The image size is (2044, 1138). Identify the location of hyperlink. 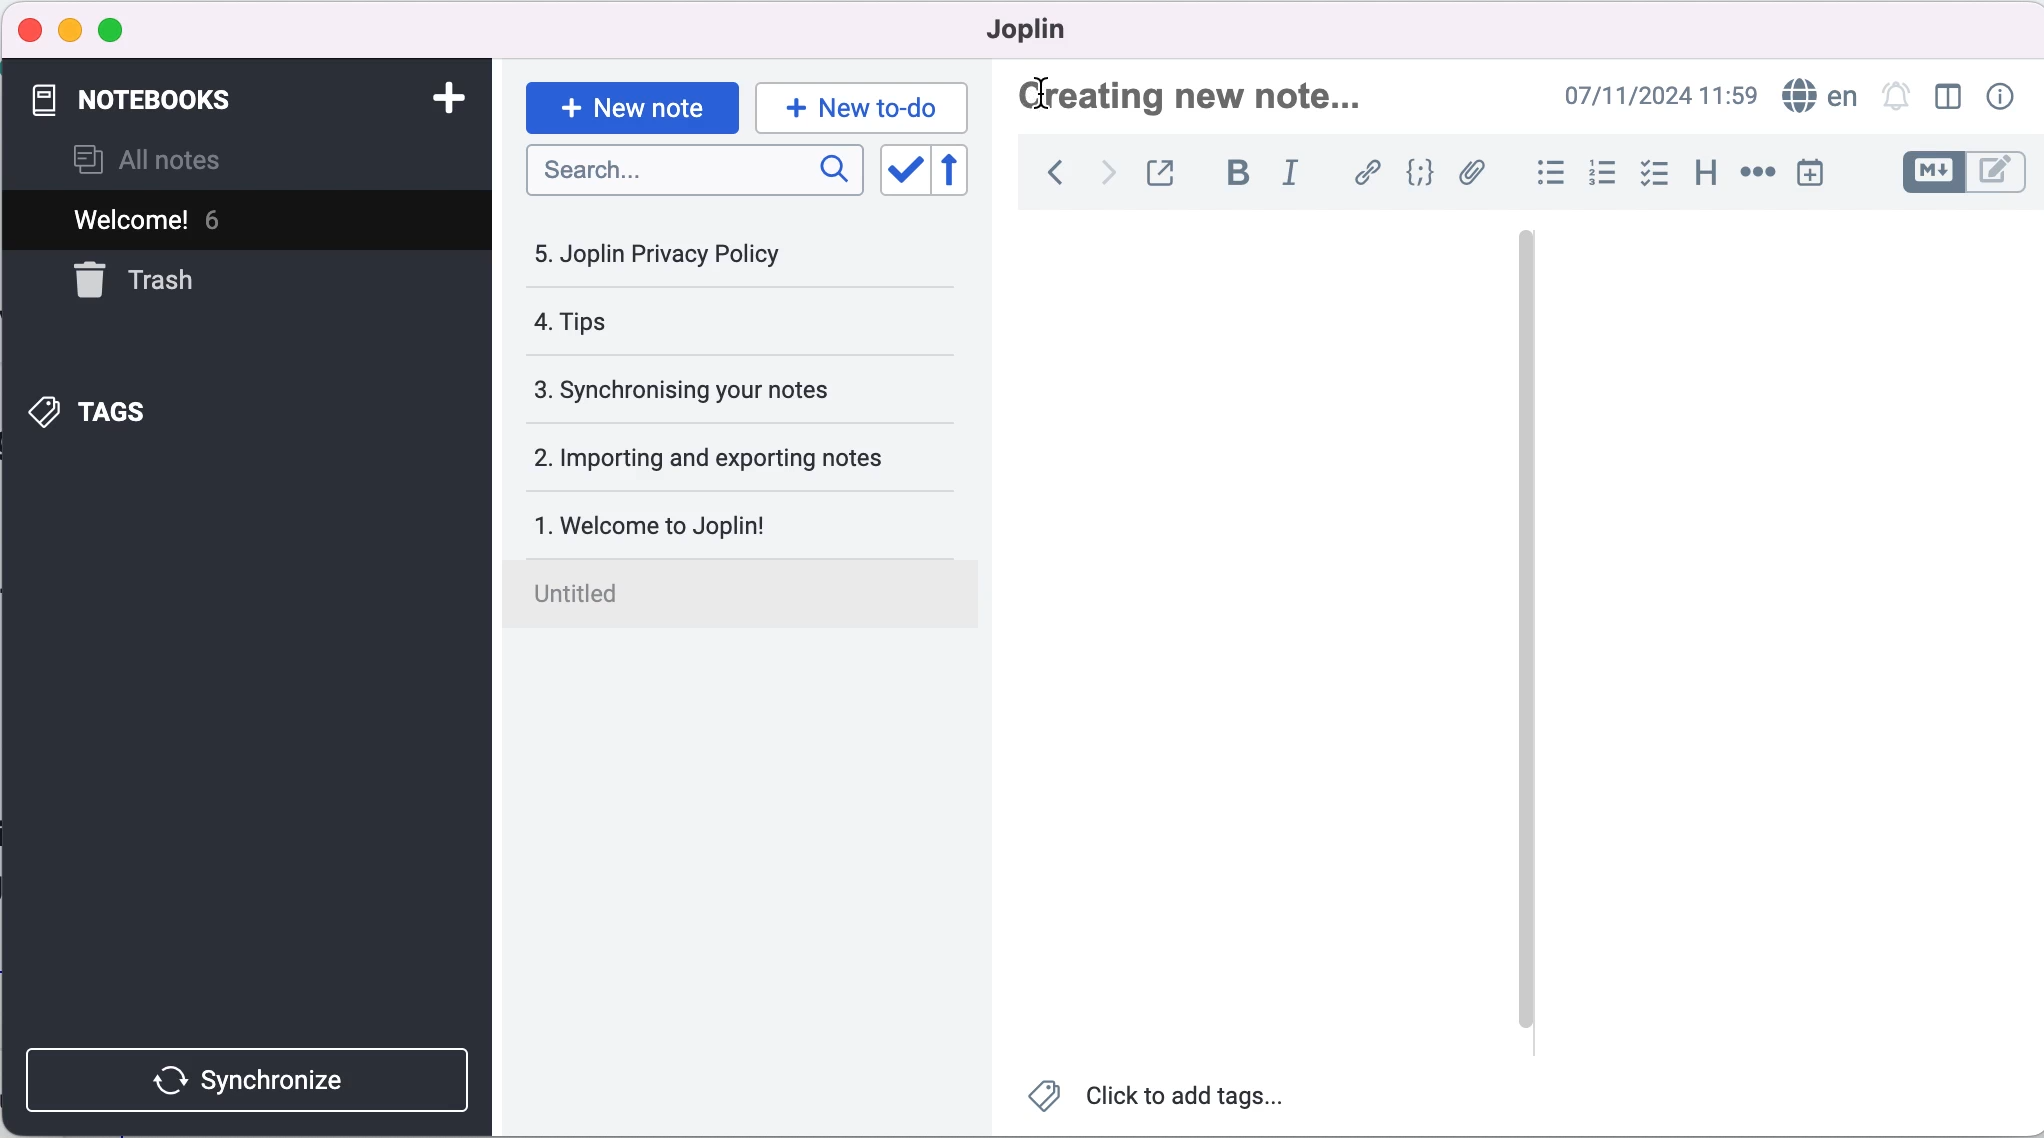
(1366, 172).